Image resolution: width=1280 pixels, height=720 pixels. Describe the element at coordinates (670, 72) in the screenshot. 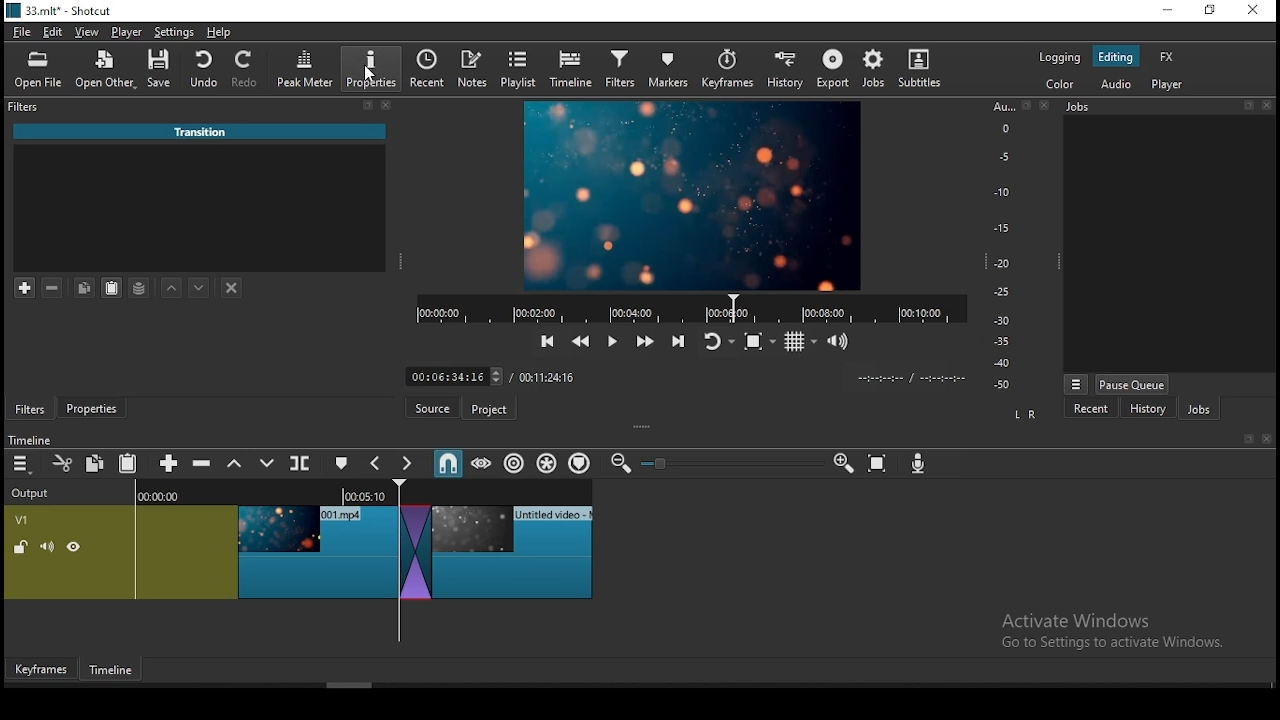

I see `markers` at that location.